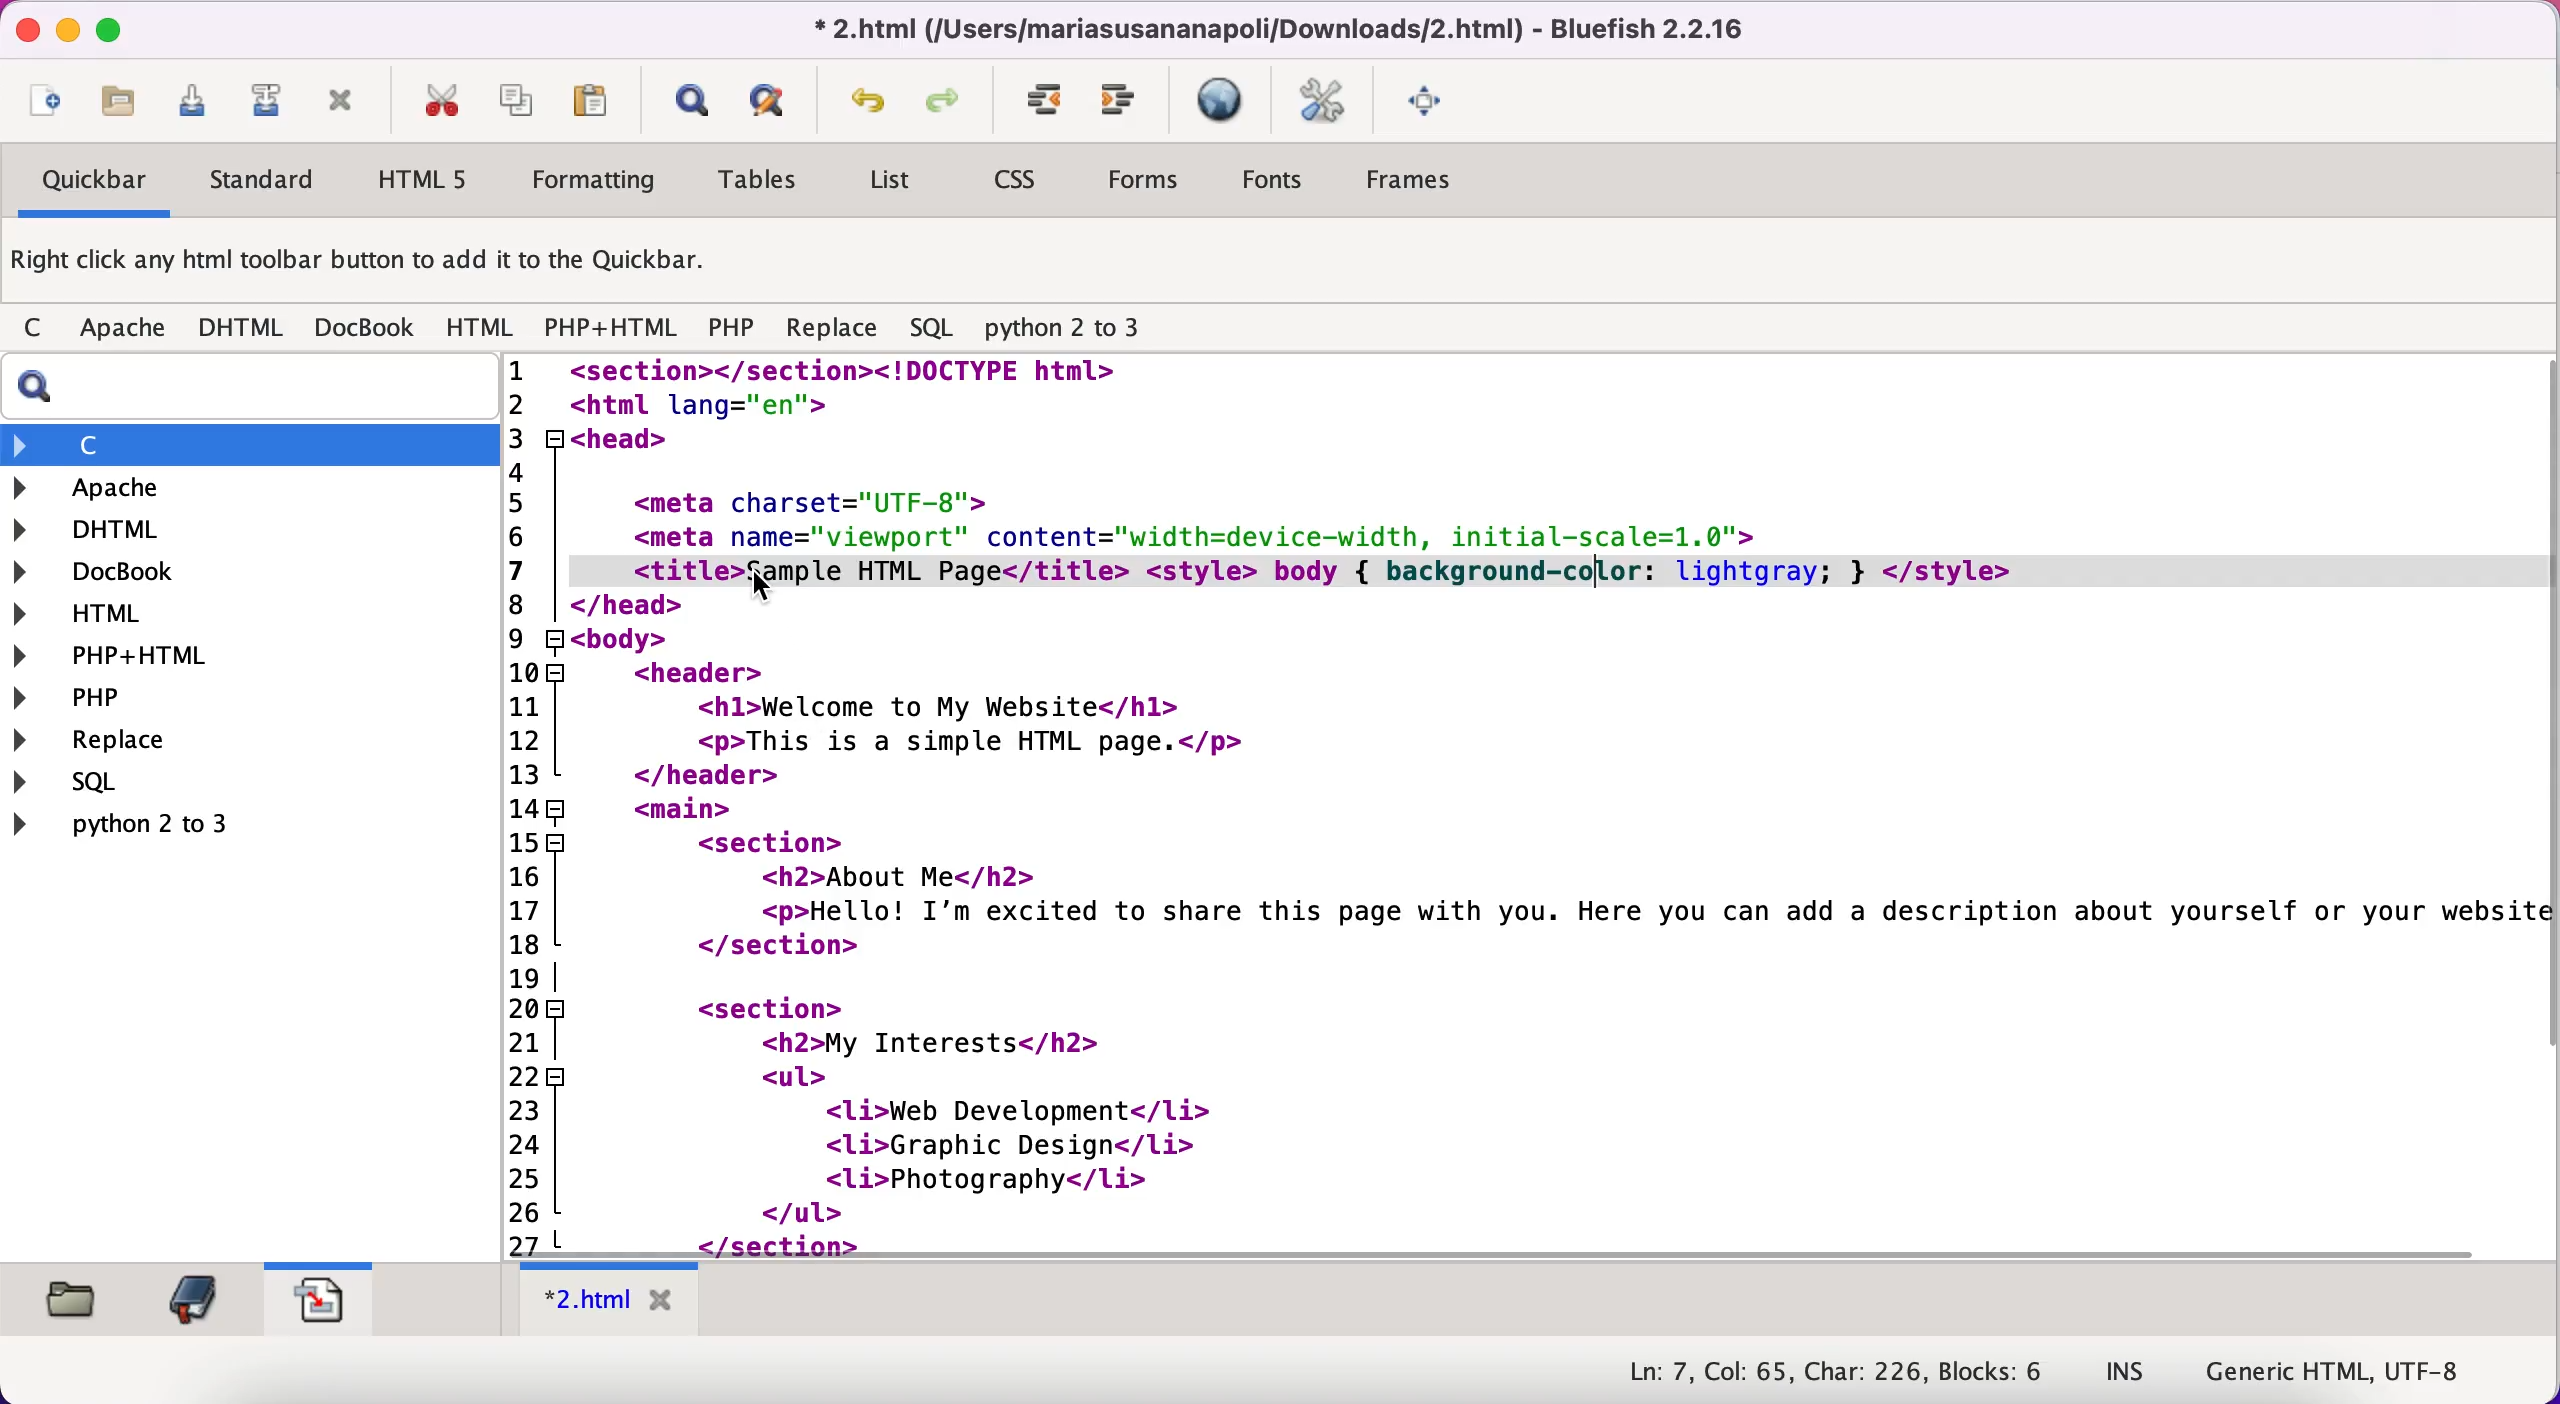 This screenshot has width=2560, height=1404. Describe the element at coordinates (1046, 101) in the screenshot. I see `indent` at that location.